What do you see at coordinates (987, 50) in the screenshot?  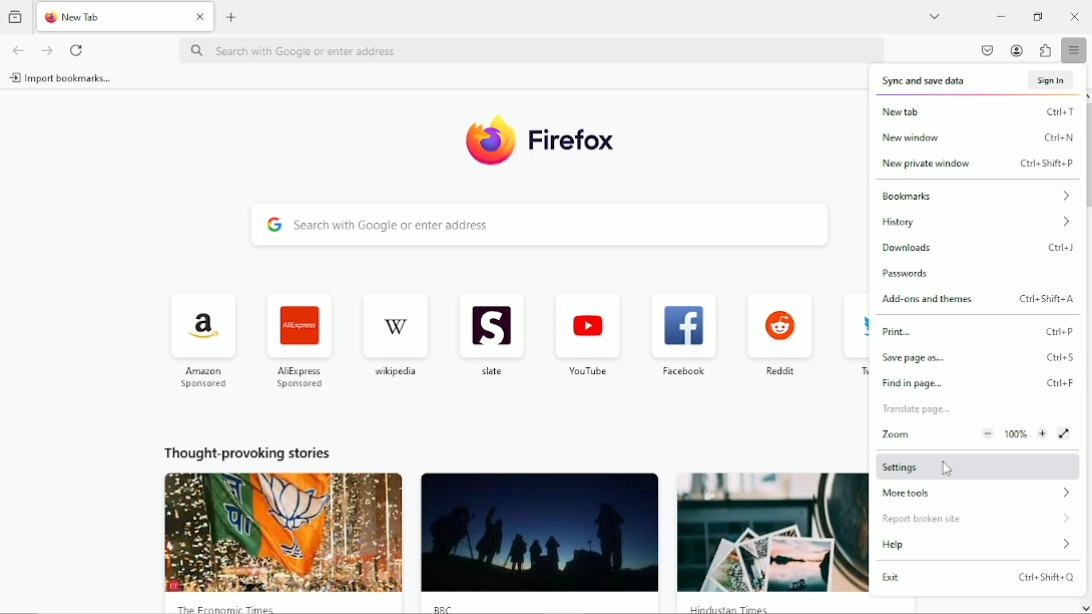 I see `save to pocket` at bounding box center [987, 50].